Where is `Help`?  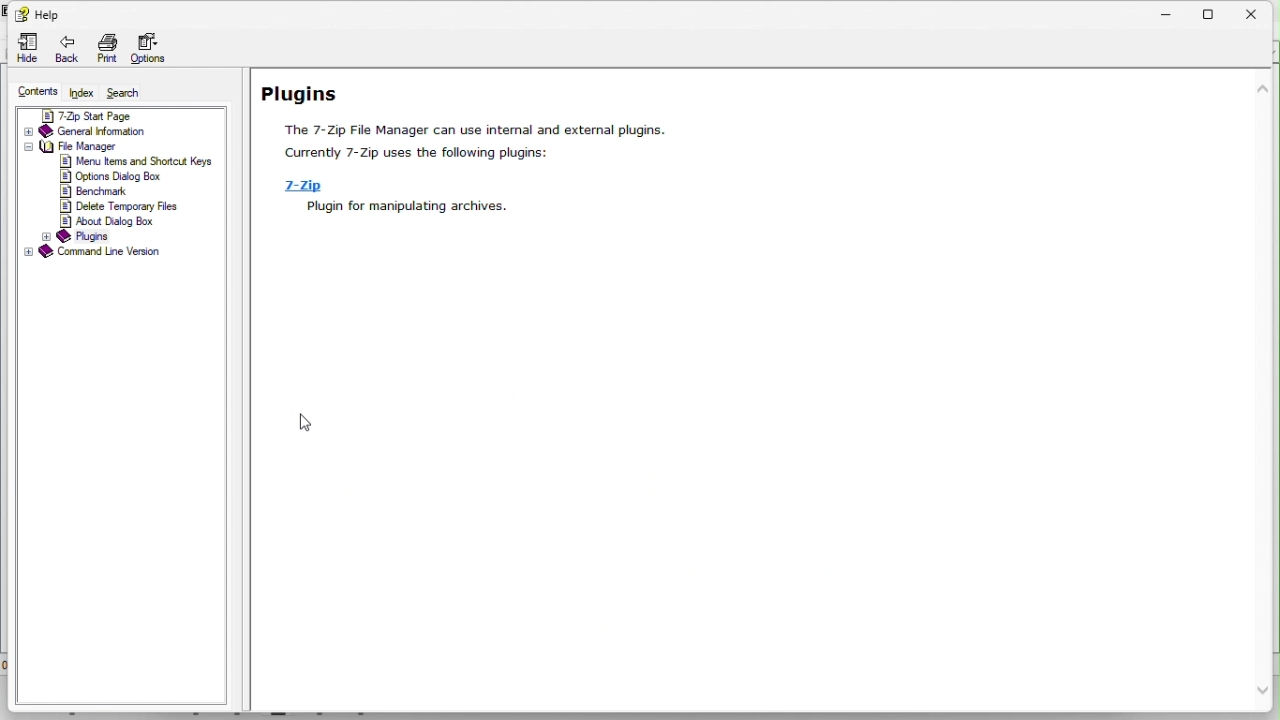 Help is located at coordinates (35, 13).